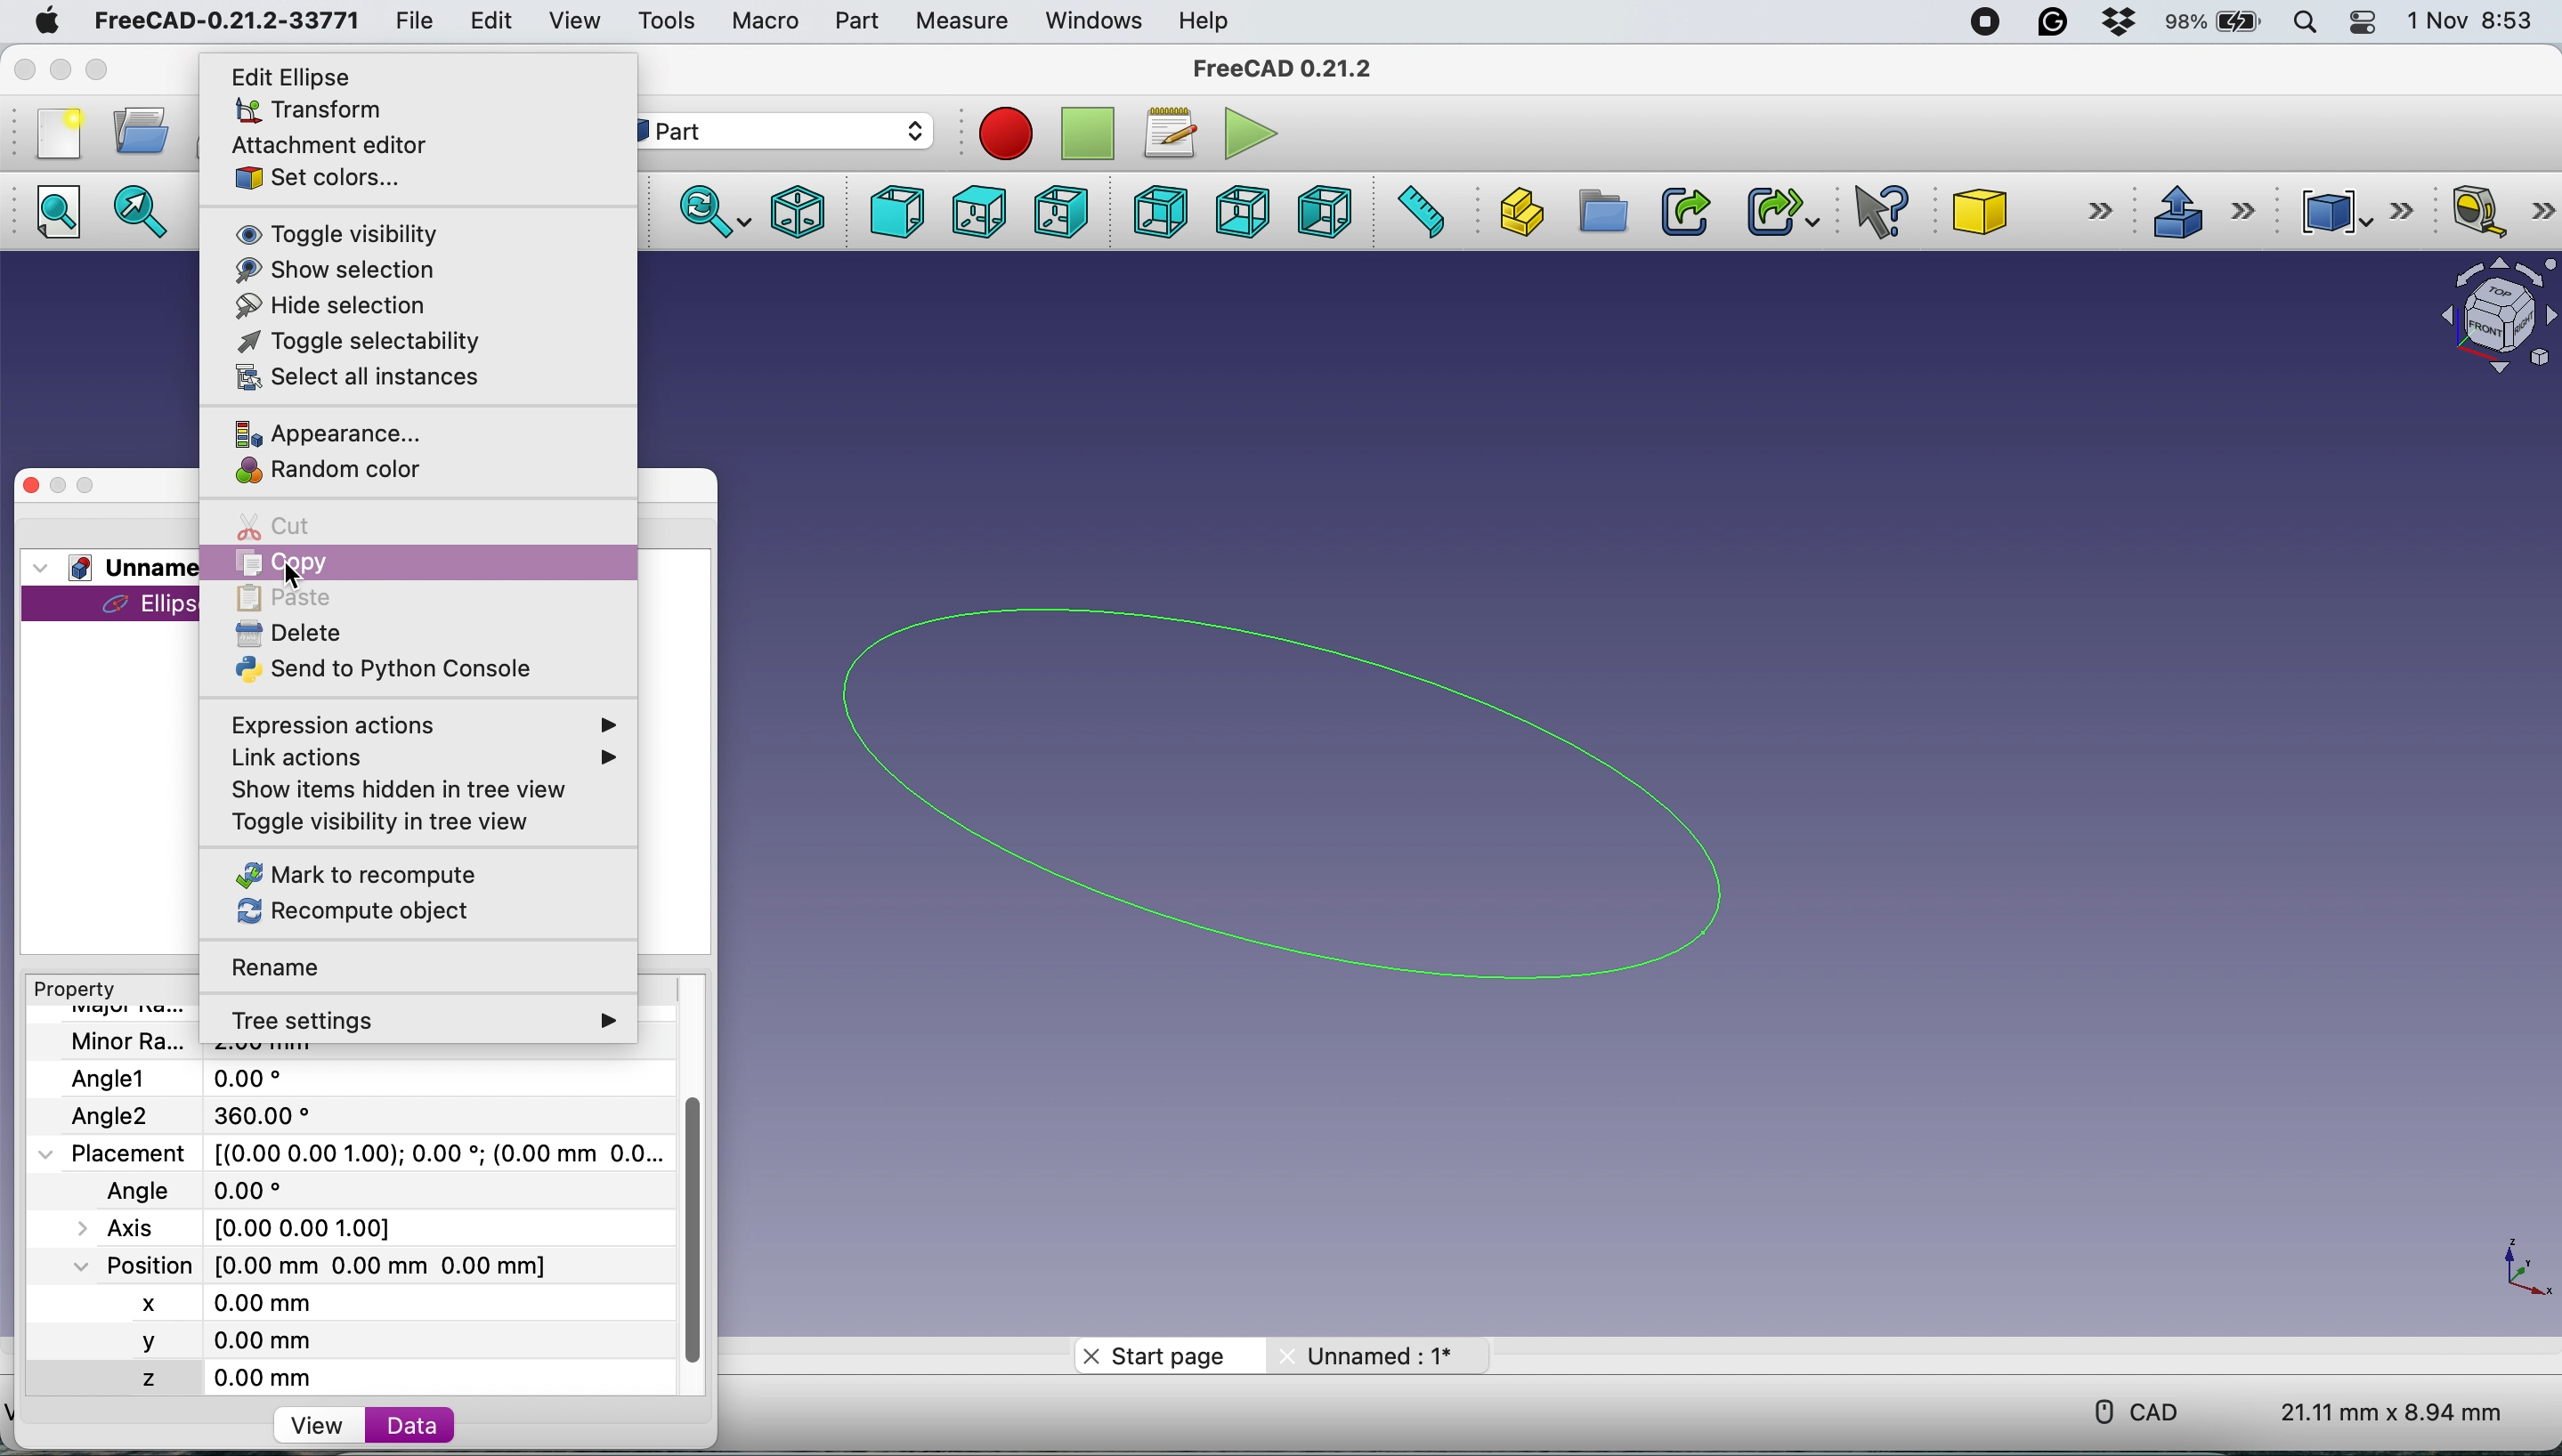 This screenshot has width=2562, height=1456. I want to click on battery, so click(2212, 25).